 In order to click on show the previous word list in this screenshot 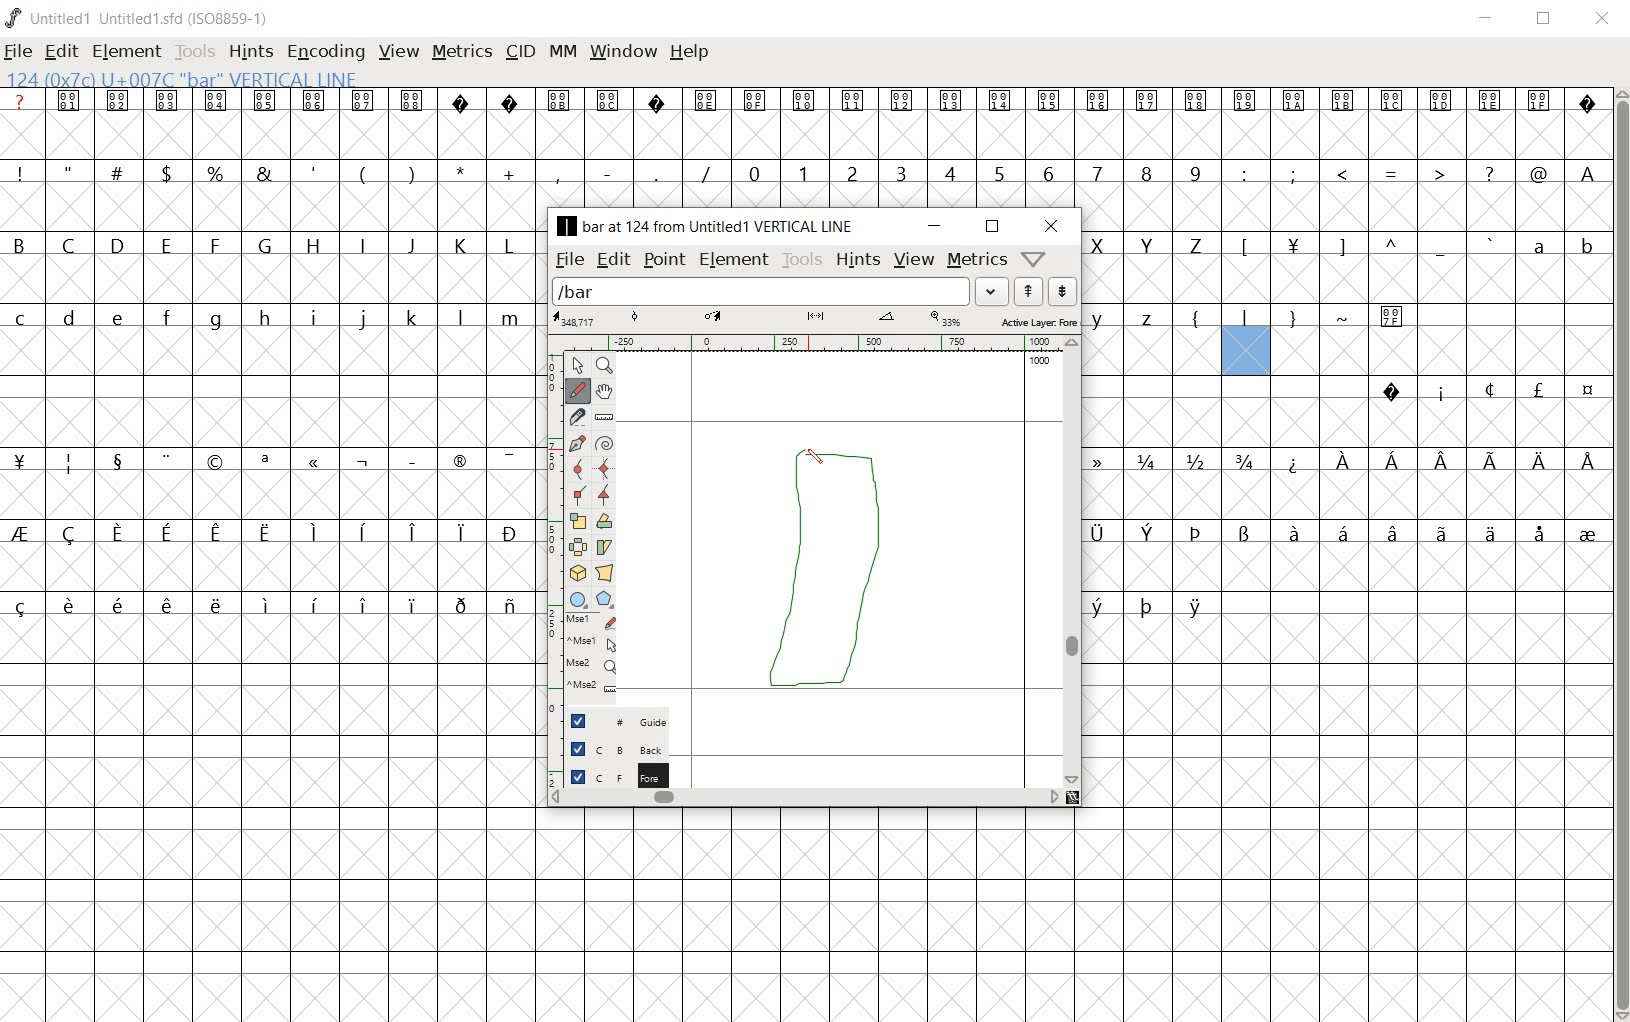, I will do `click(1027, 291)`.